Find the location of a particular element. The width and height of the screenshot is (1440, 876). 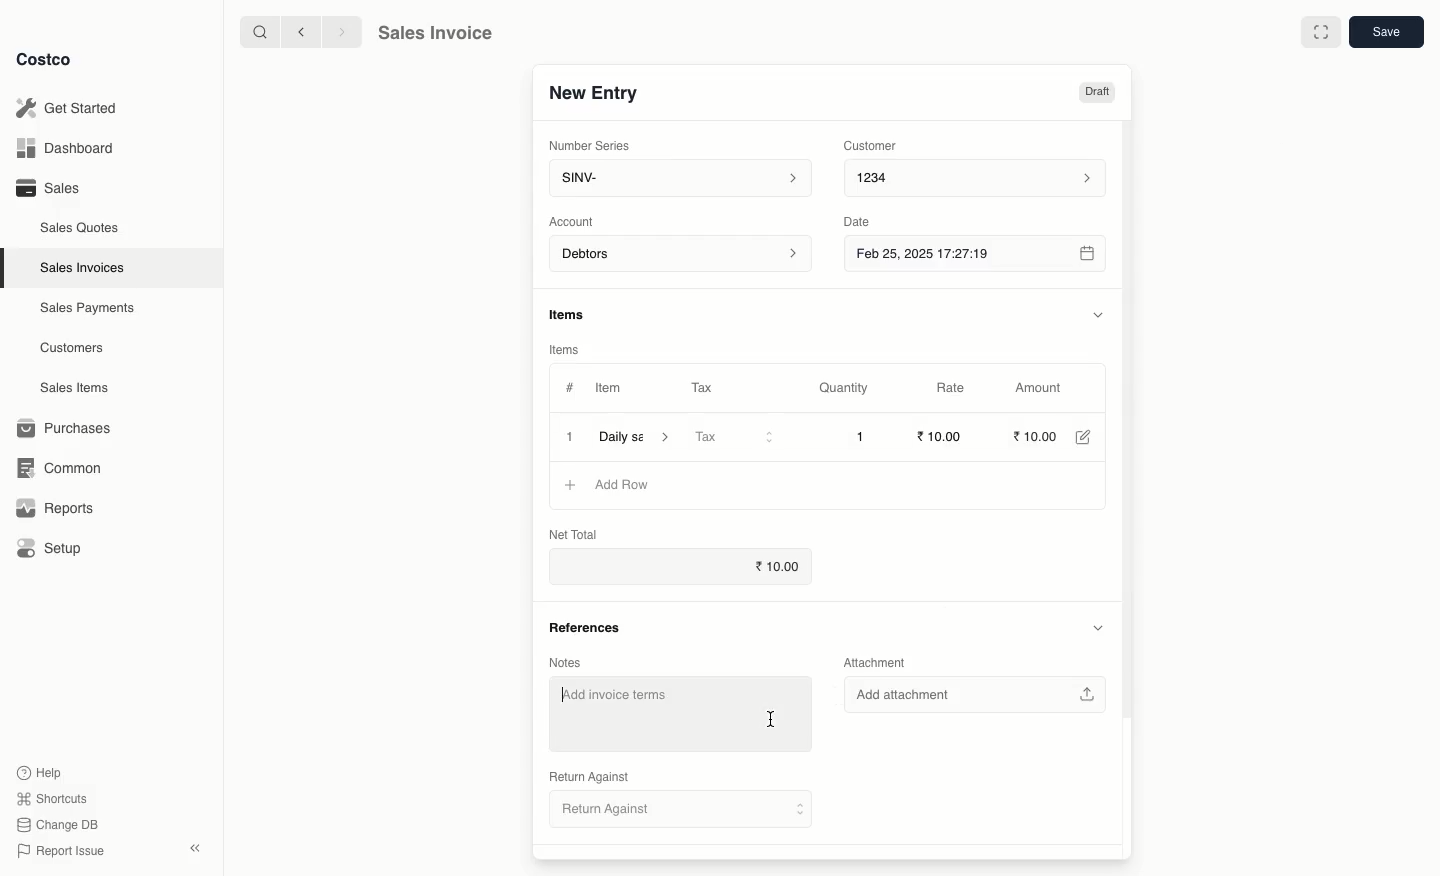

Hide is located at coordinates (1097, 627).